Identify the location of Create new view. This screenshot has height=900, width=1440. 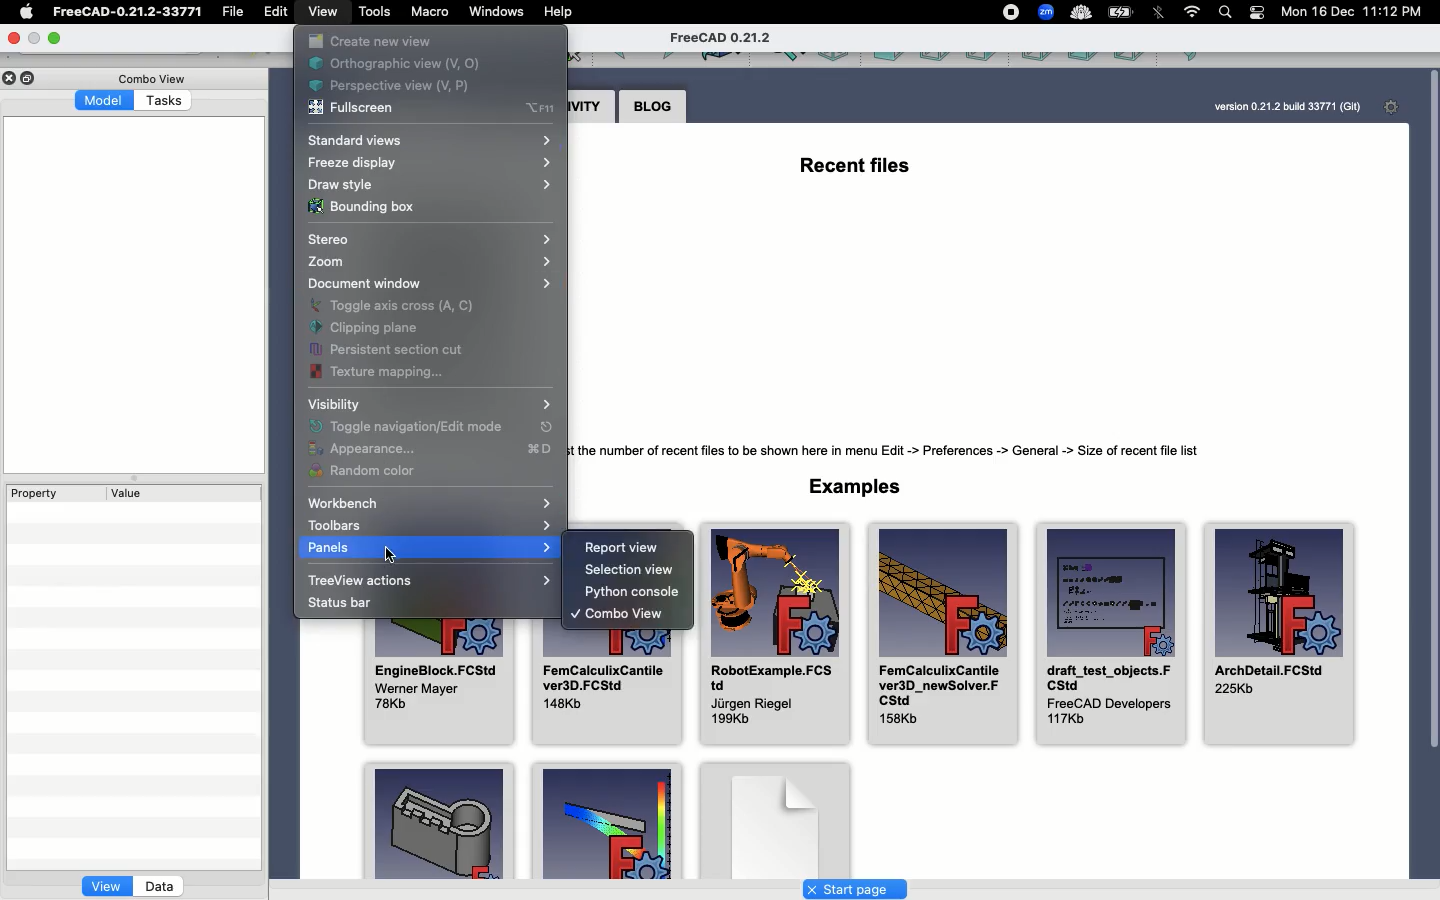
(369, 41).